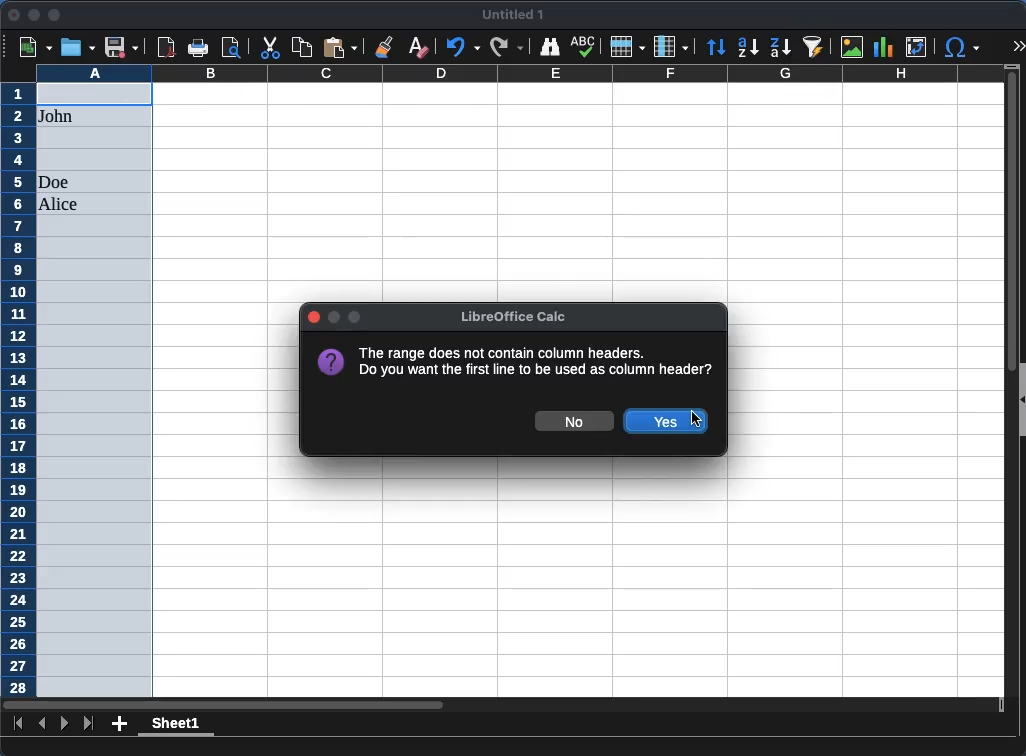 Image resolution: width=1026 pixels, height=756 pixels. Describe the element at coordinates (120, 723) in the screenshot. I see `add` at that location.